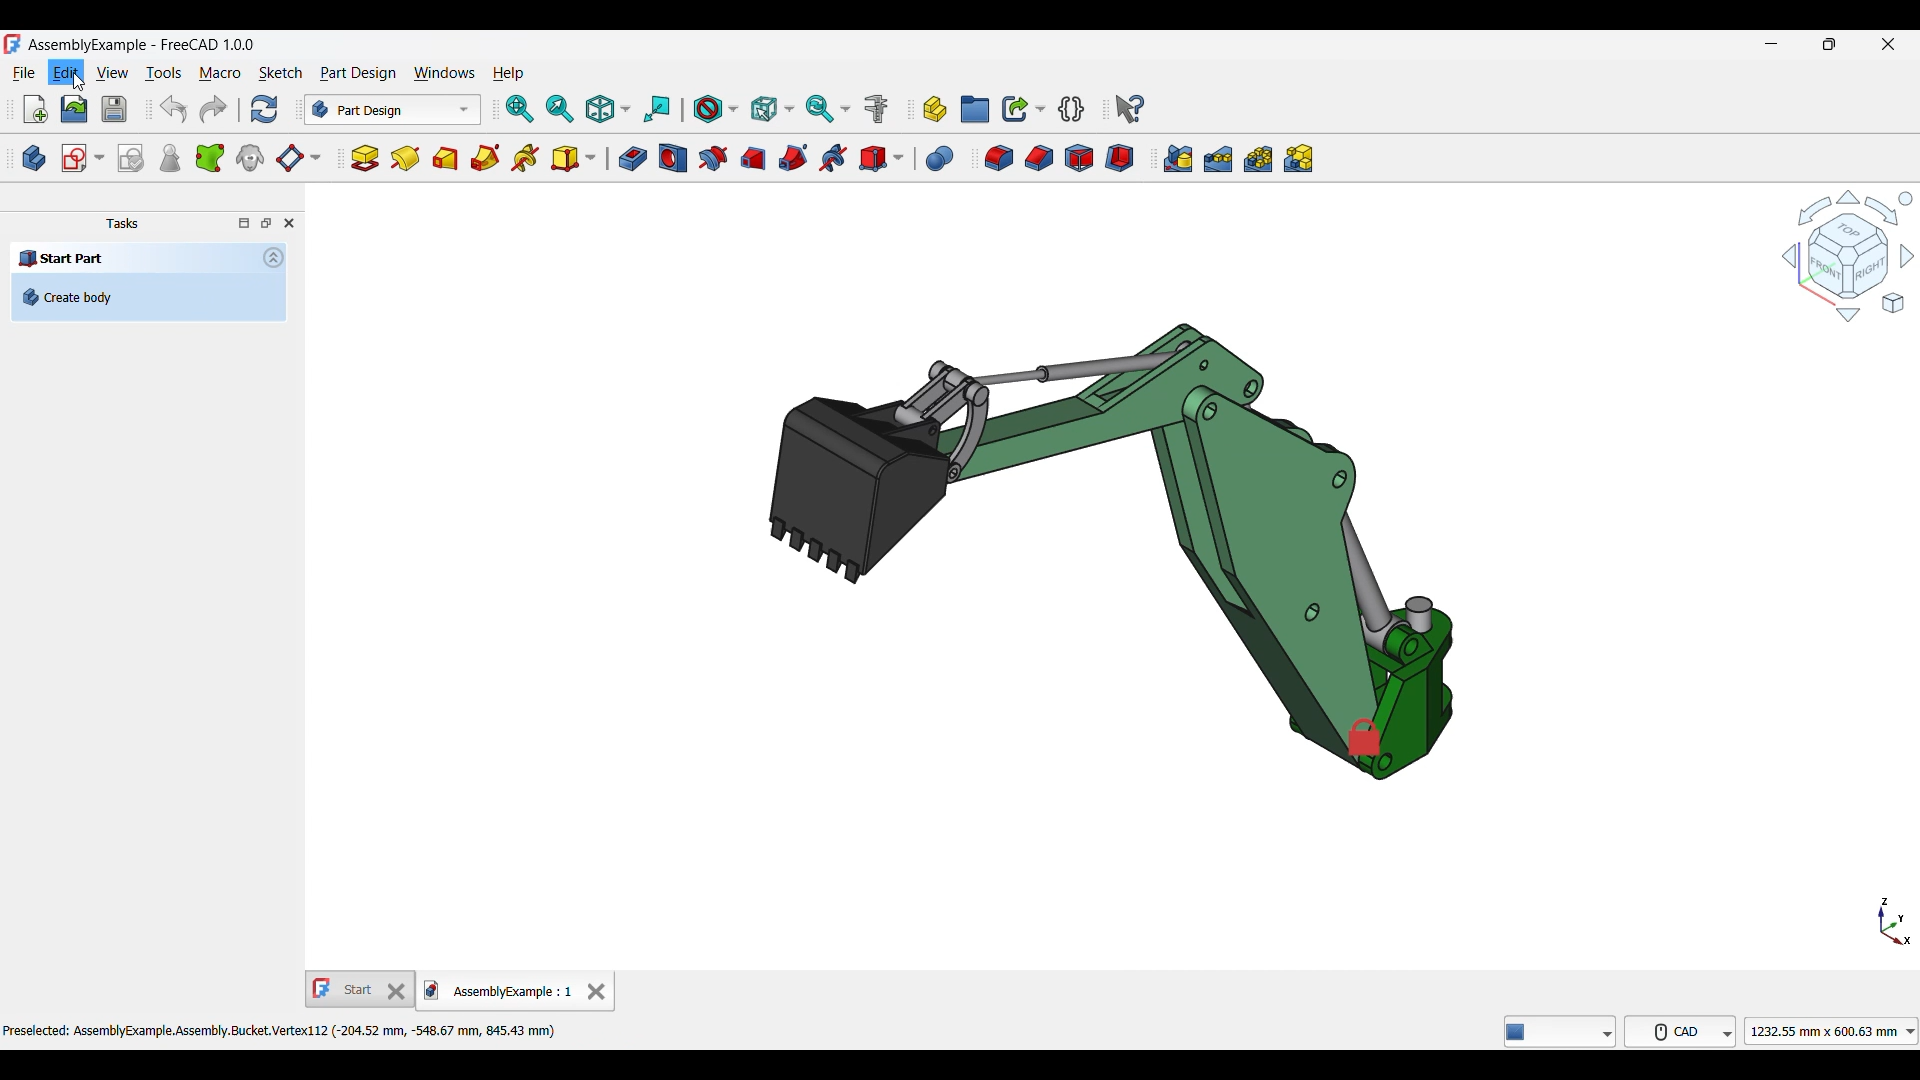  I want to click on Chamfer, so click(1039, 159).